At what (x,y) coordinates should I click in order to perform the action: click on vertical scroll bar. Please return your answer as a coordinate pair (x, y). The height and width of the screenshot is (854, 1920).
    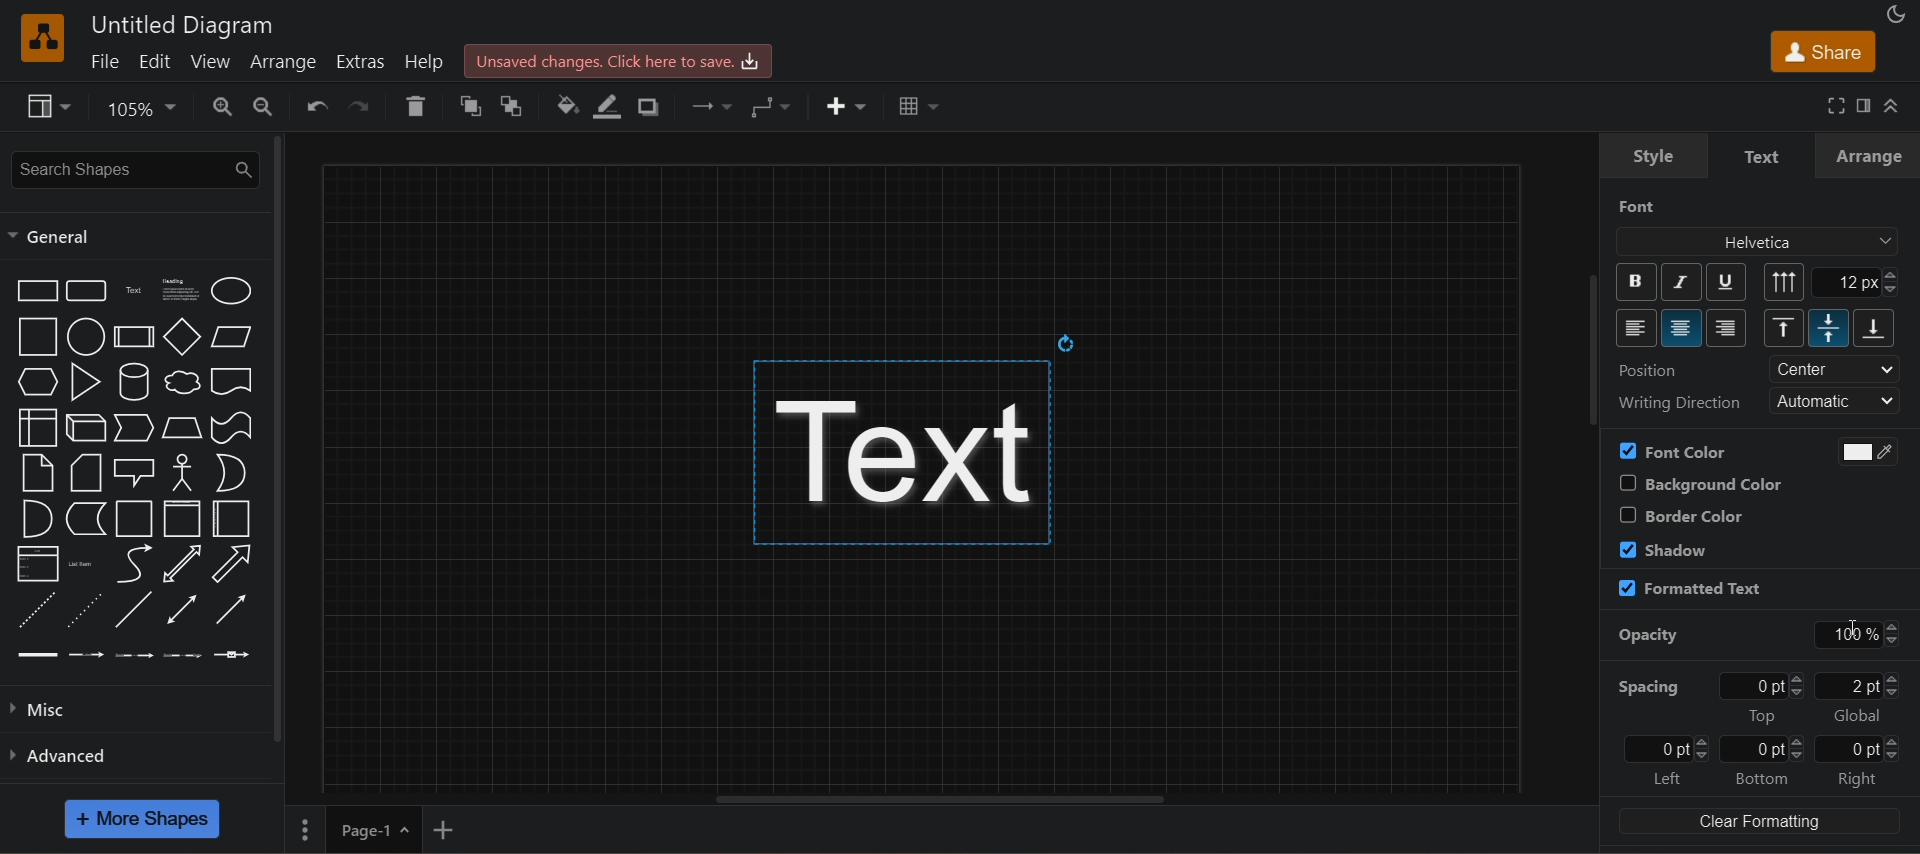
    Looking at the image, I should click on (277, 438).